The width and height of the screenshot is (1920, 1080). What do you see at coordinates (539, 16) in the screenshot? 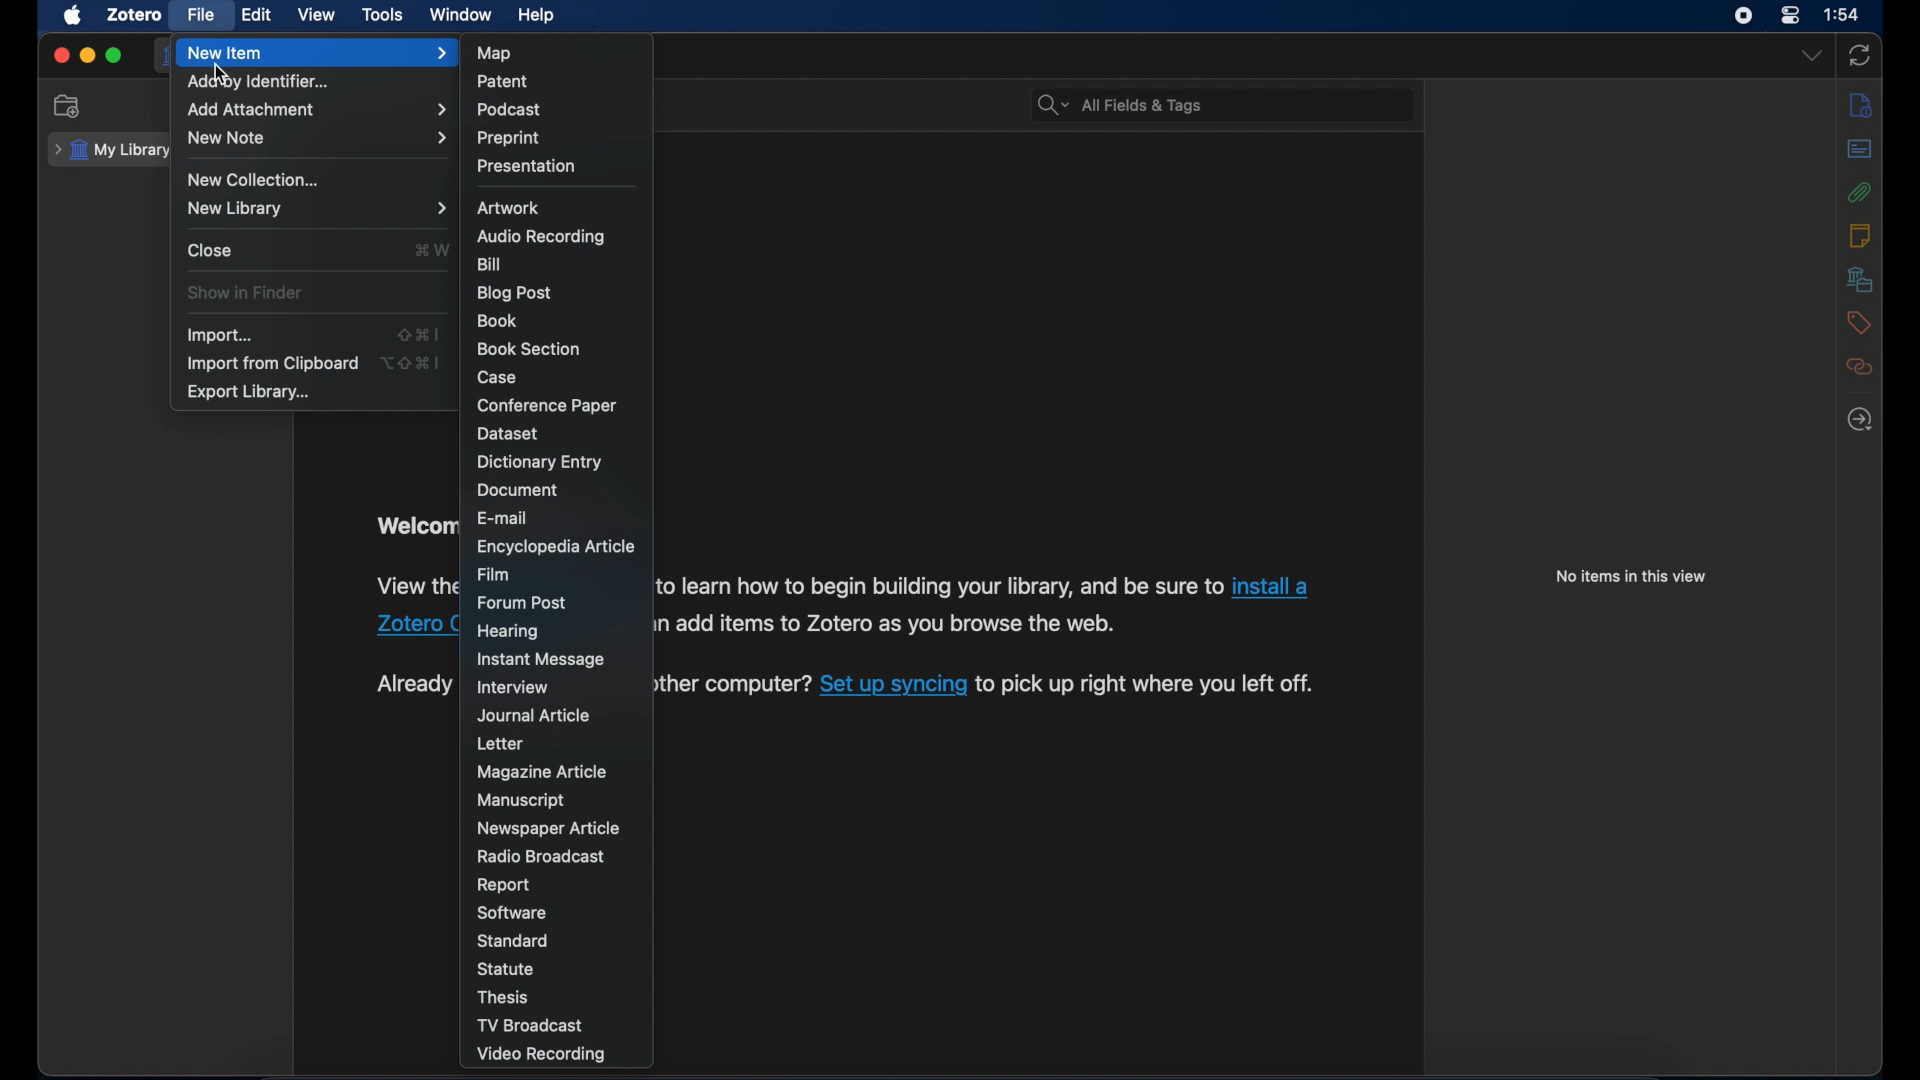
I see `help` at bounding box center [539, 16].